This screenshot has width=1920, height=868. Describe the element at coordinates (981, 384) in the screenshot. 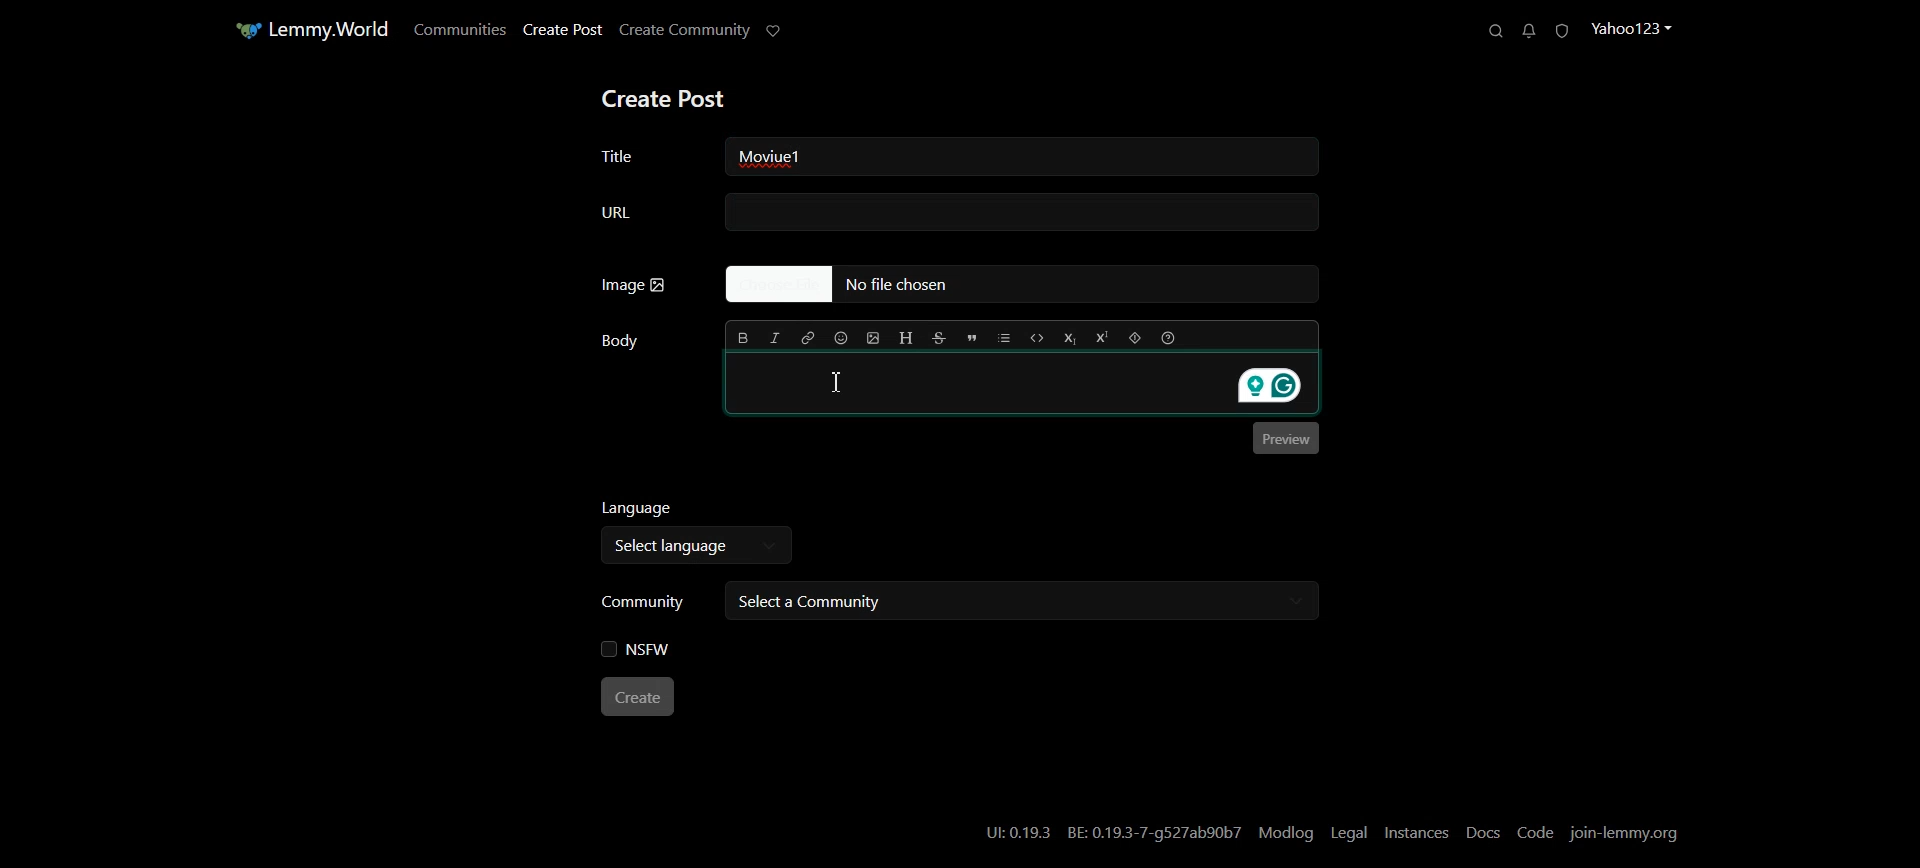

I see `Typing window` at that location.